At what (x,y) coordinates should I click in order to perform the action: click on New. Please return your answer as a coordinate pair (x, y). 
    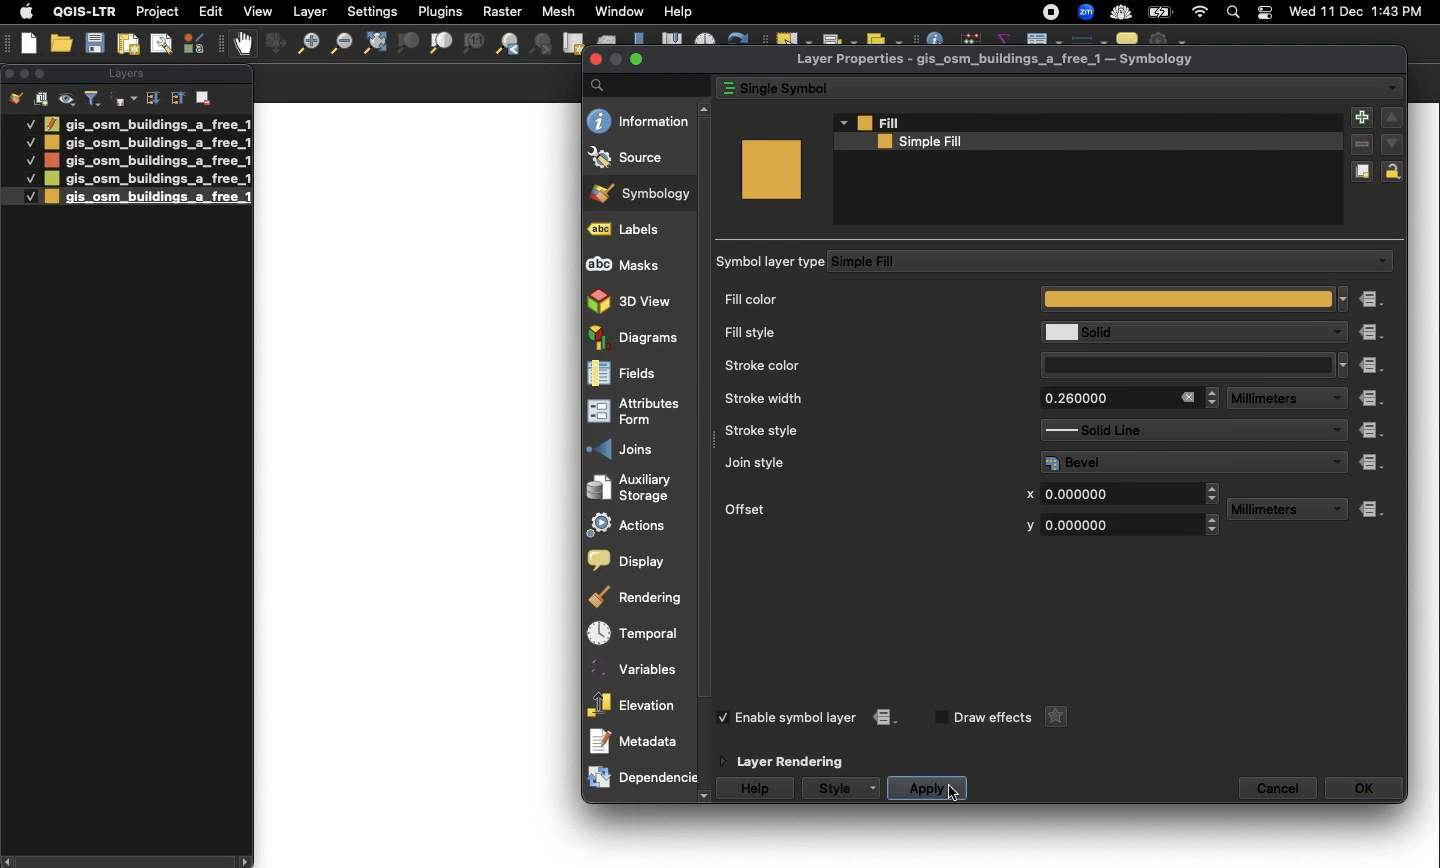
    Looking at the image, I should click on (30, 43).